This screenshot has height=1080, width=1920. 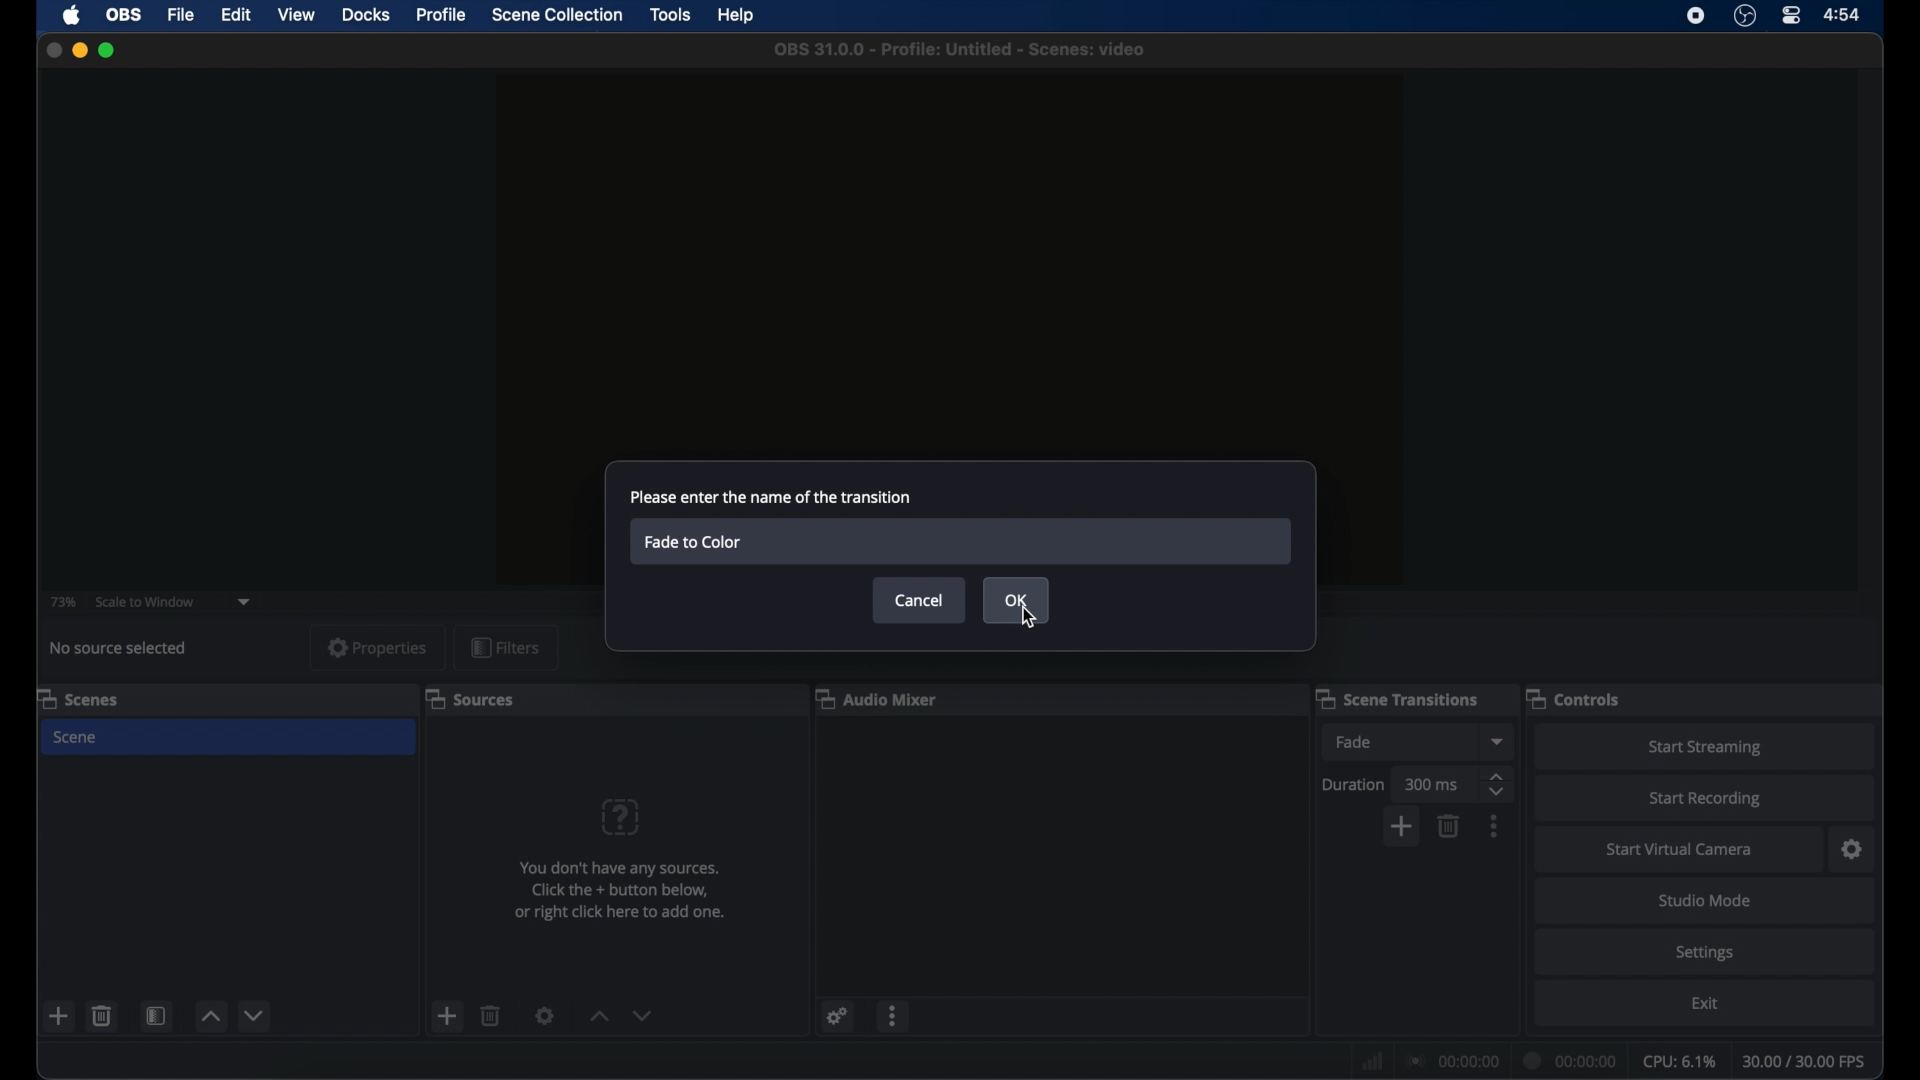 What do you see at coordinates (1499, 741) in the screenshot?
I see `dropdown` at bounding box center [1499, 741].